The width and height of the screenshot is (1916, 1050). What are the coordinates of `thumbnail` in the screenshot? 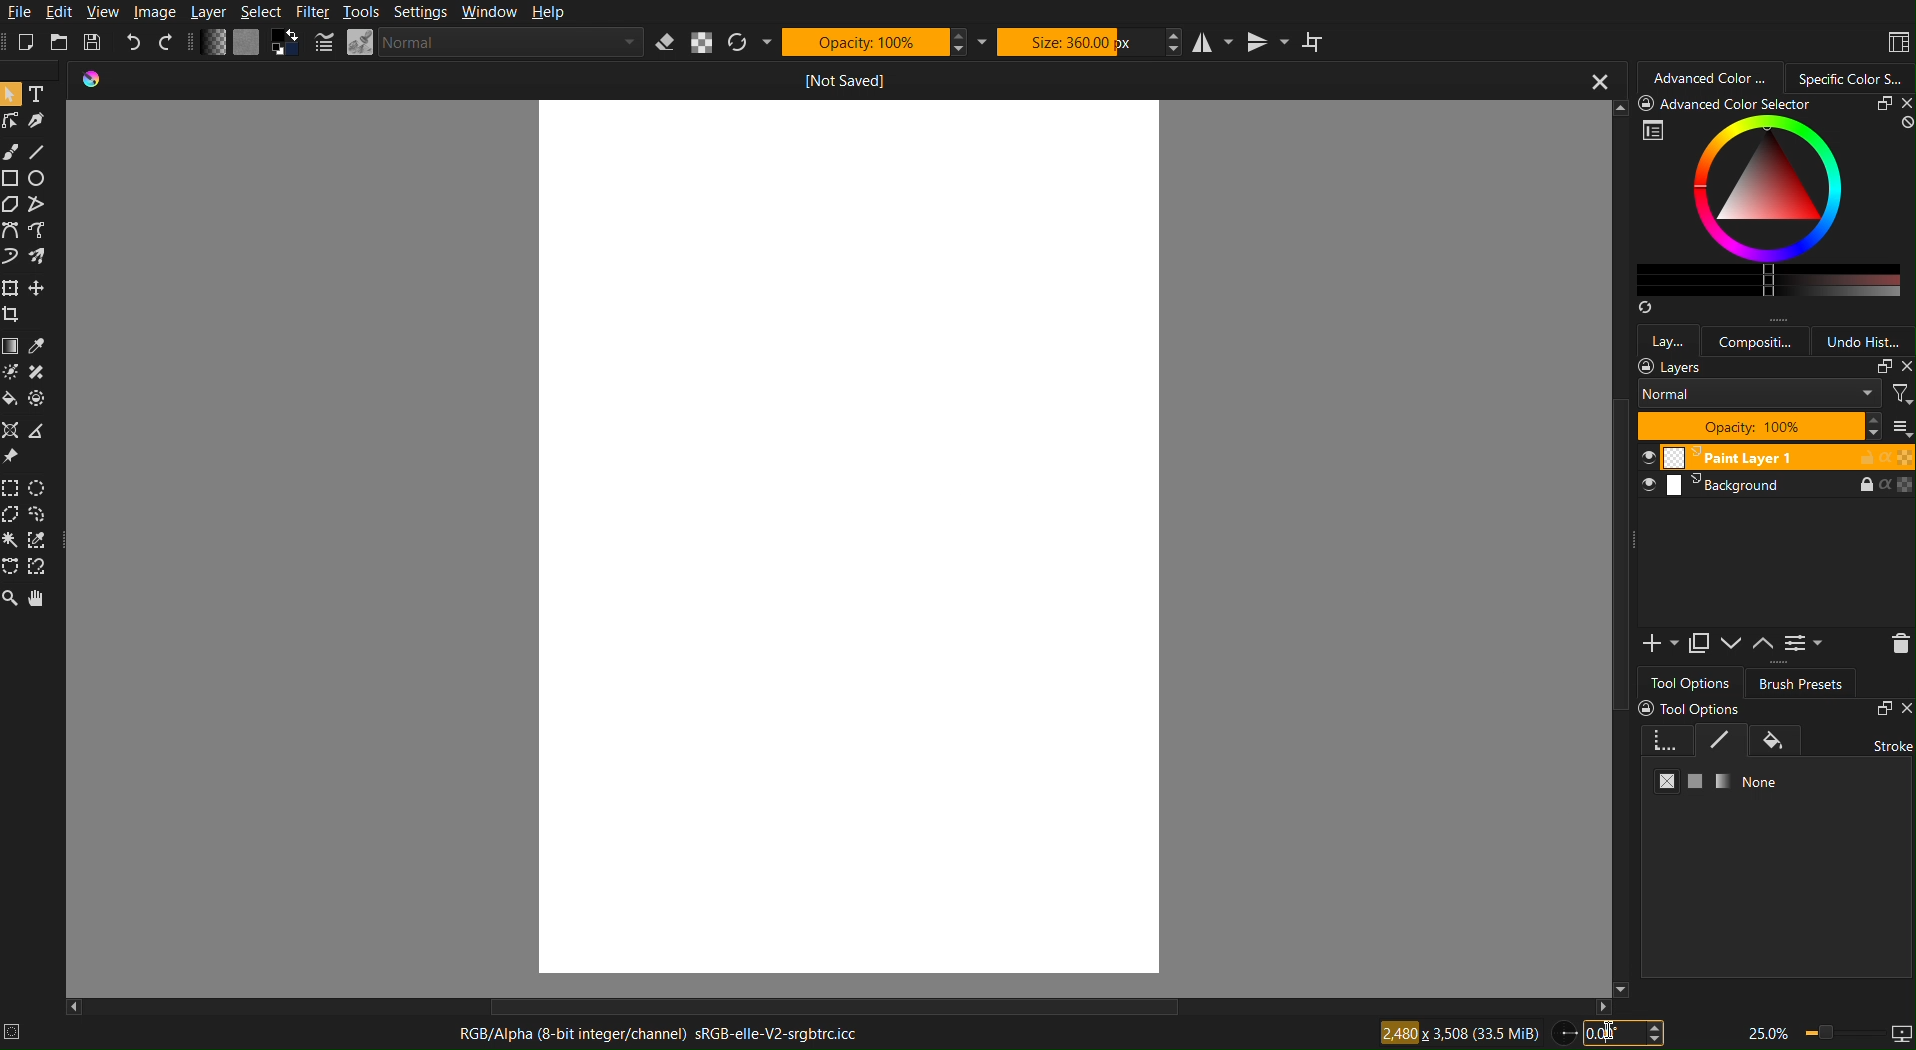 It's located at (1899, 427).